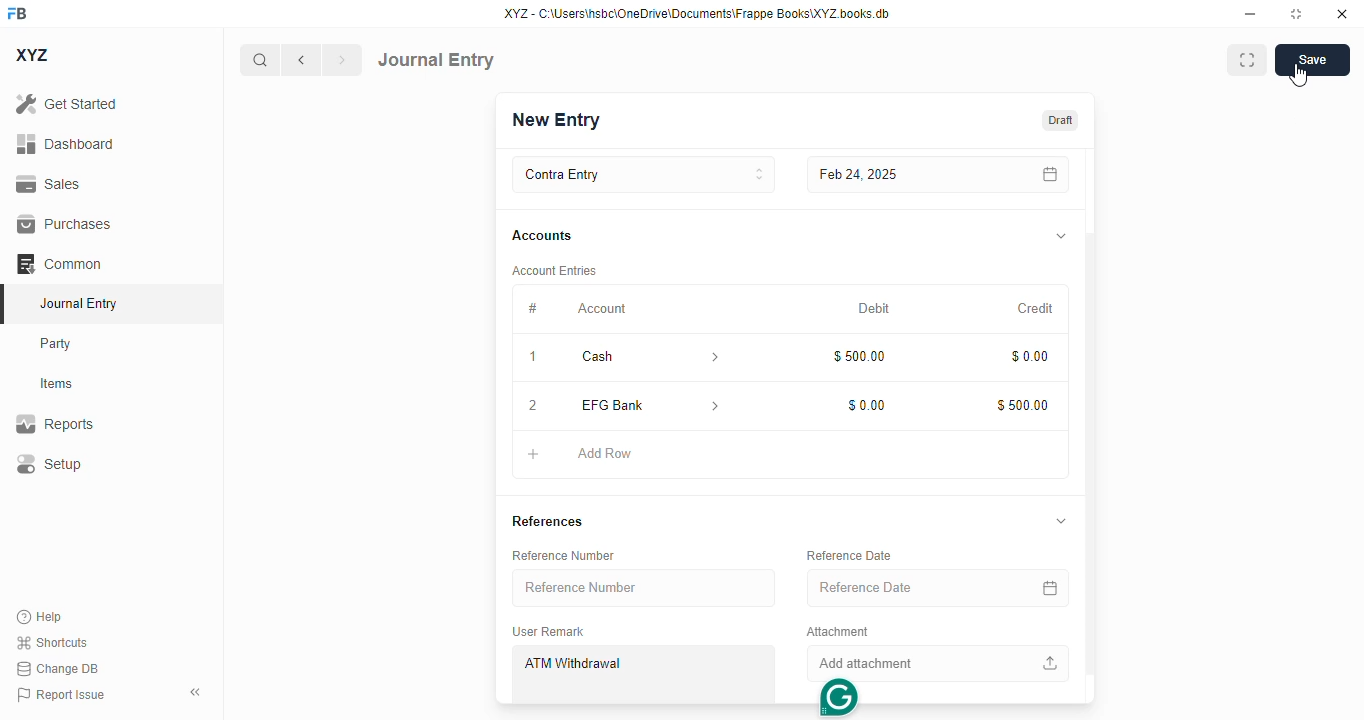 Image resolution: width=1364 pixels, height=720 pixels. What do you see at coordinates (49, 463) in the screenshot?
I see `setup` at bounding box center [49, 463].